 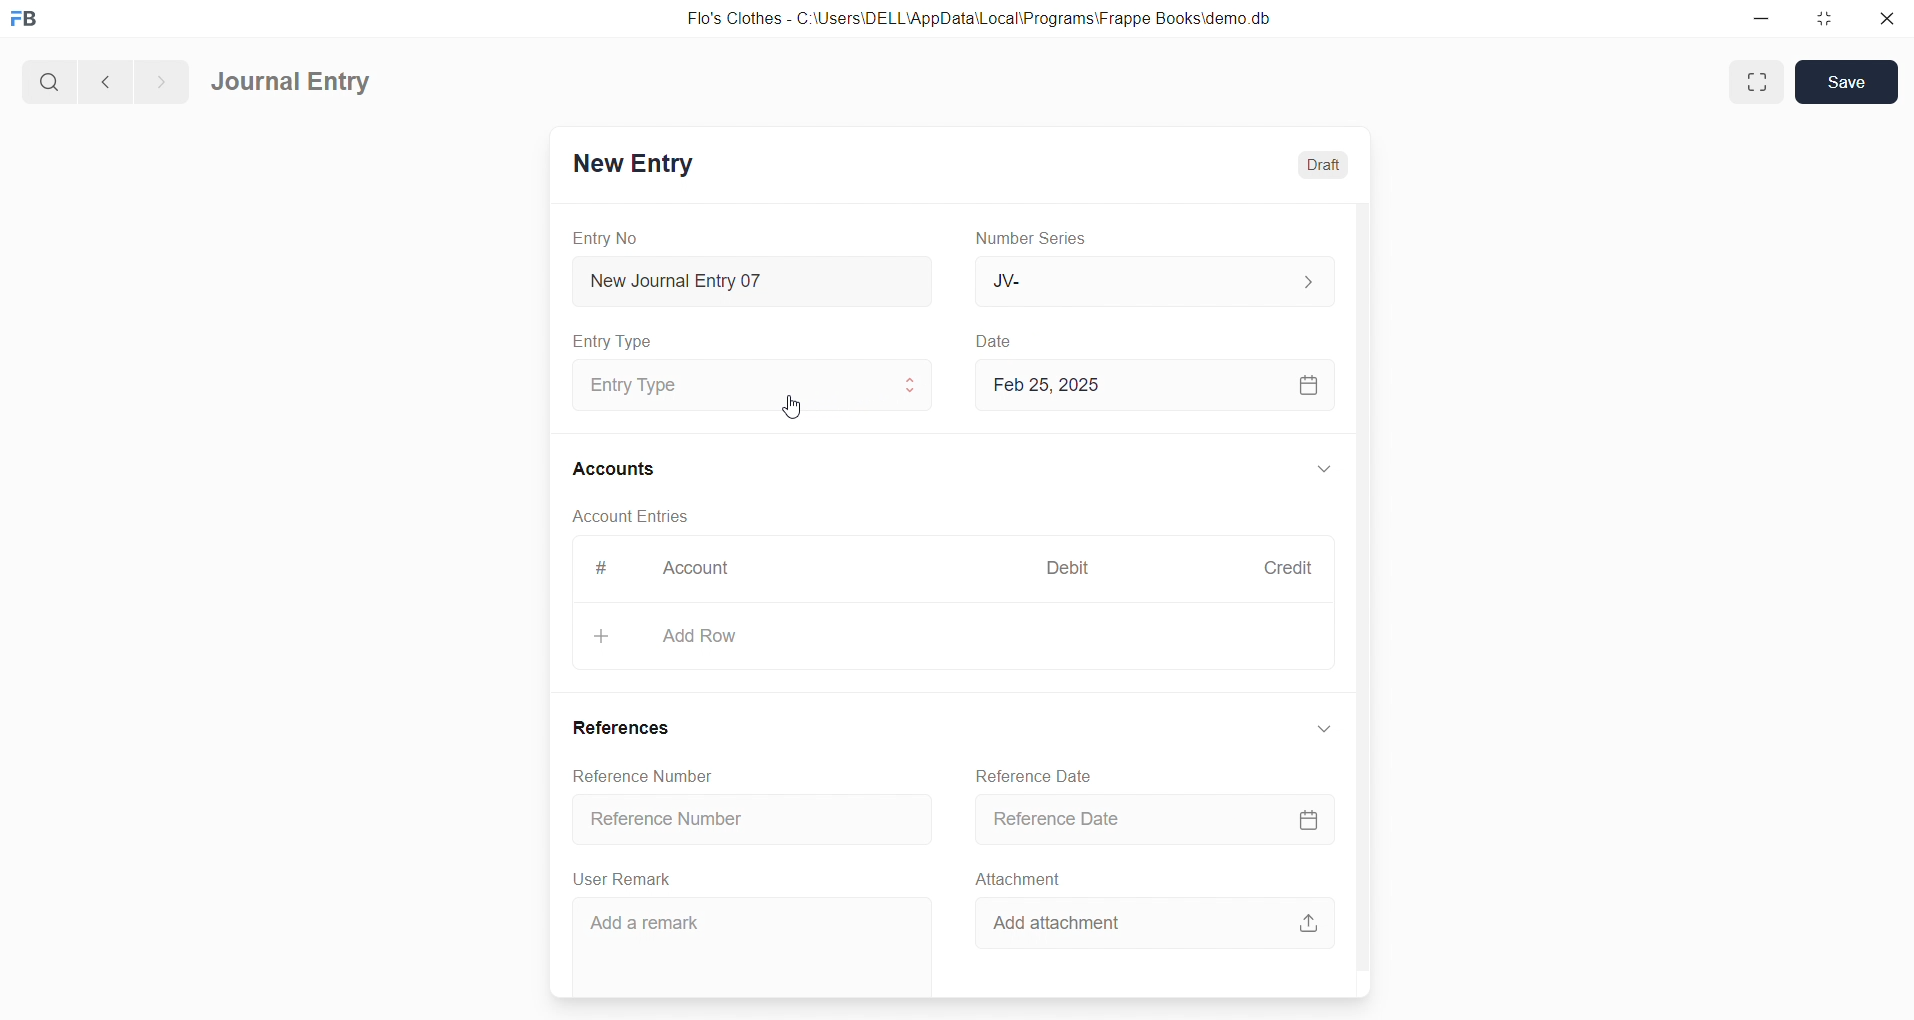 What do you see at coordinates (627, 730) in the screenshot?
I see `References` at bounding box center [627, 730].